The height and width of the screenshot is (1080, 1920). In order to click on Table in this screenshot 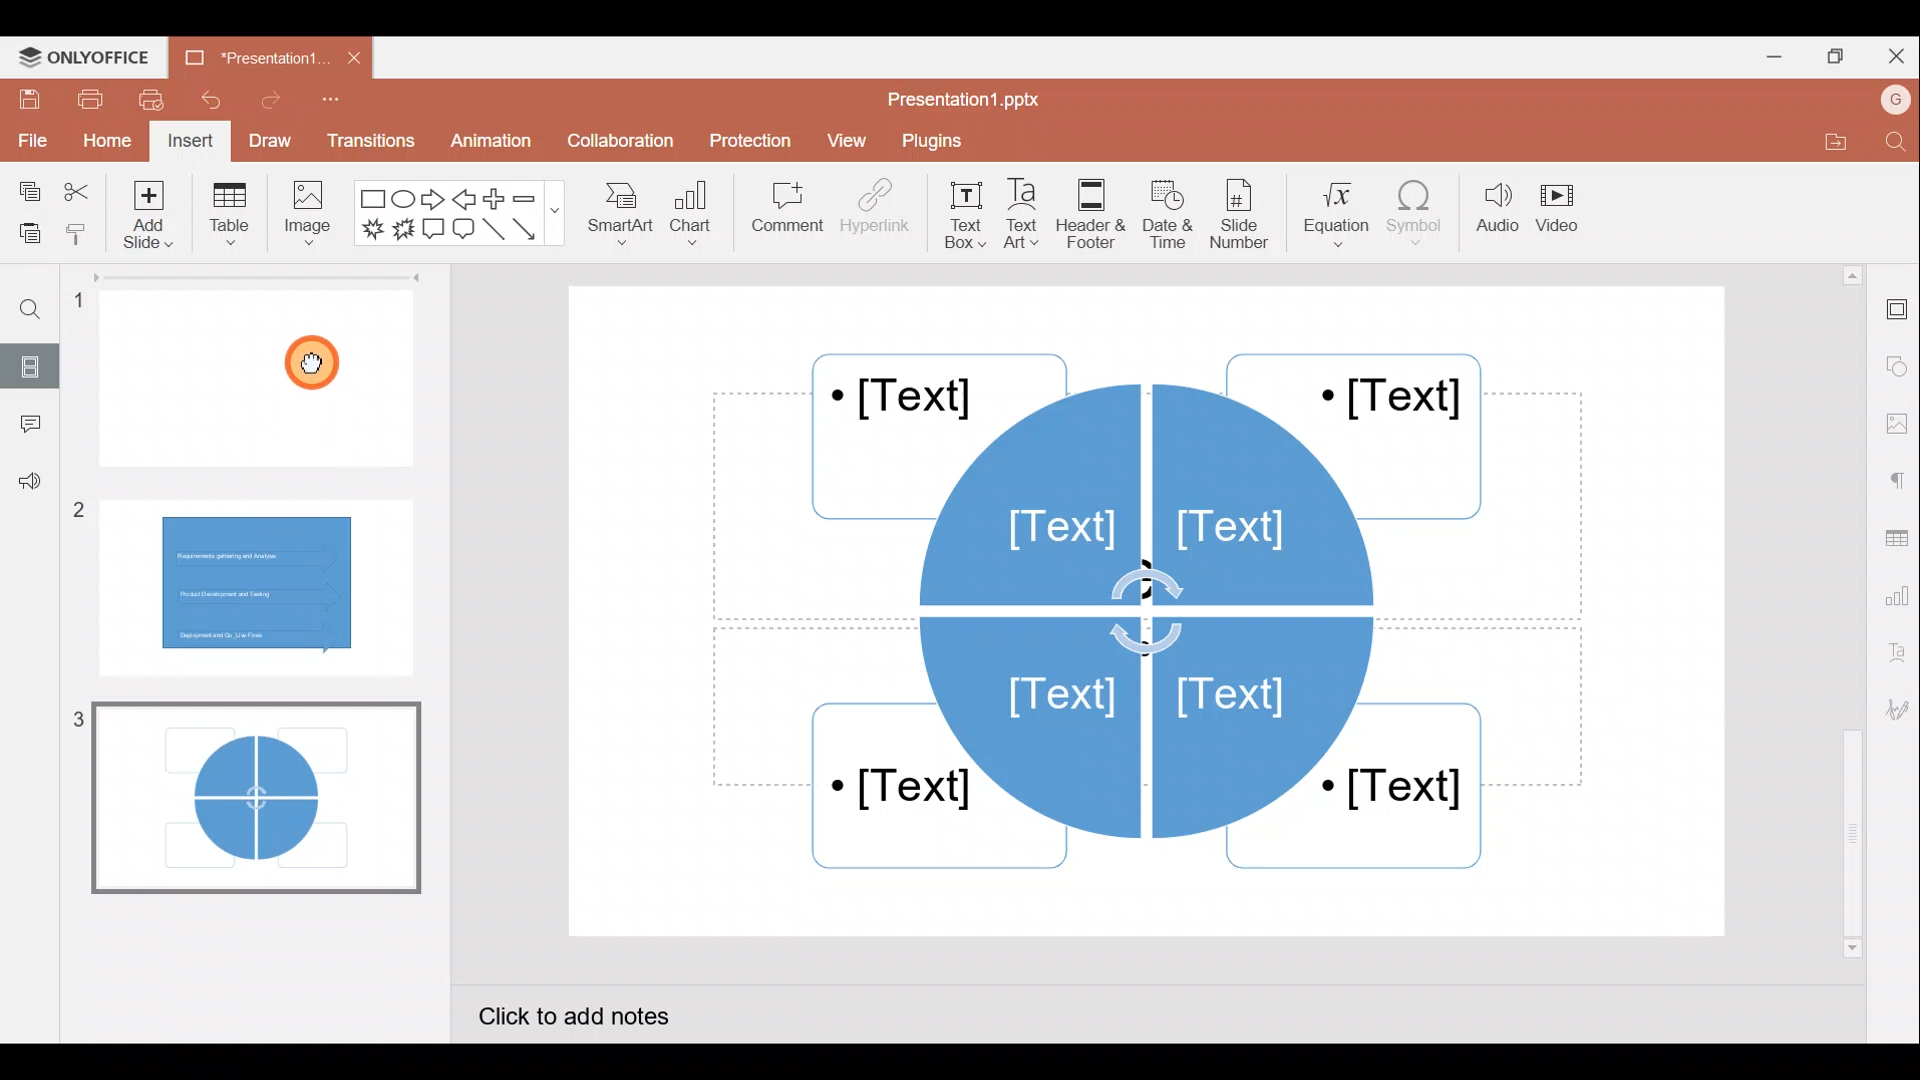, I will do `click(229, 218)`.